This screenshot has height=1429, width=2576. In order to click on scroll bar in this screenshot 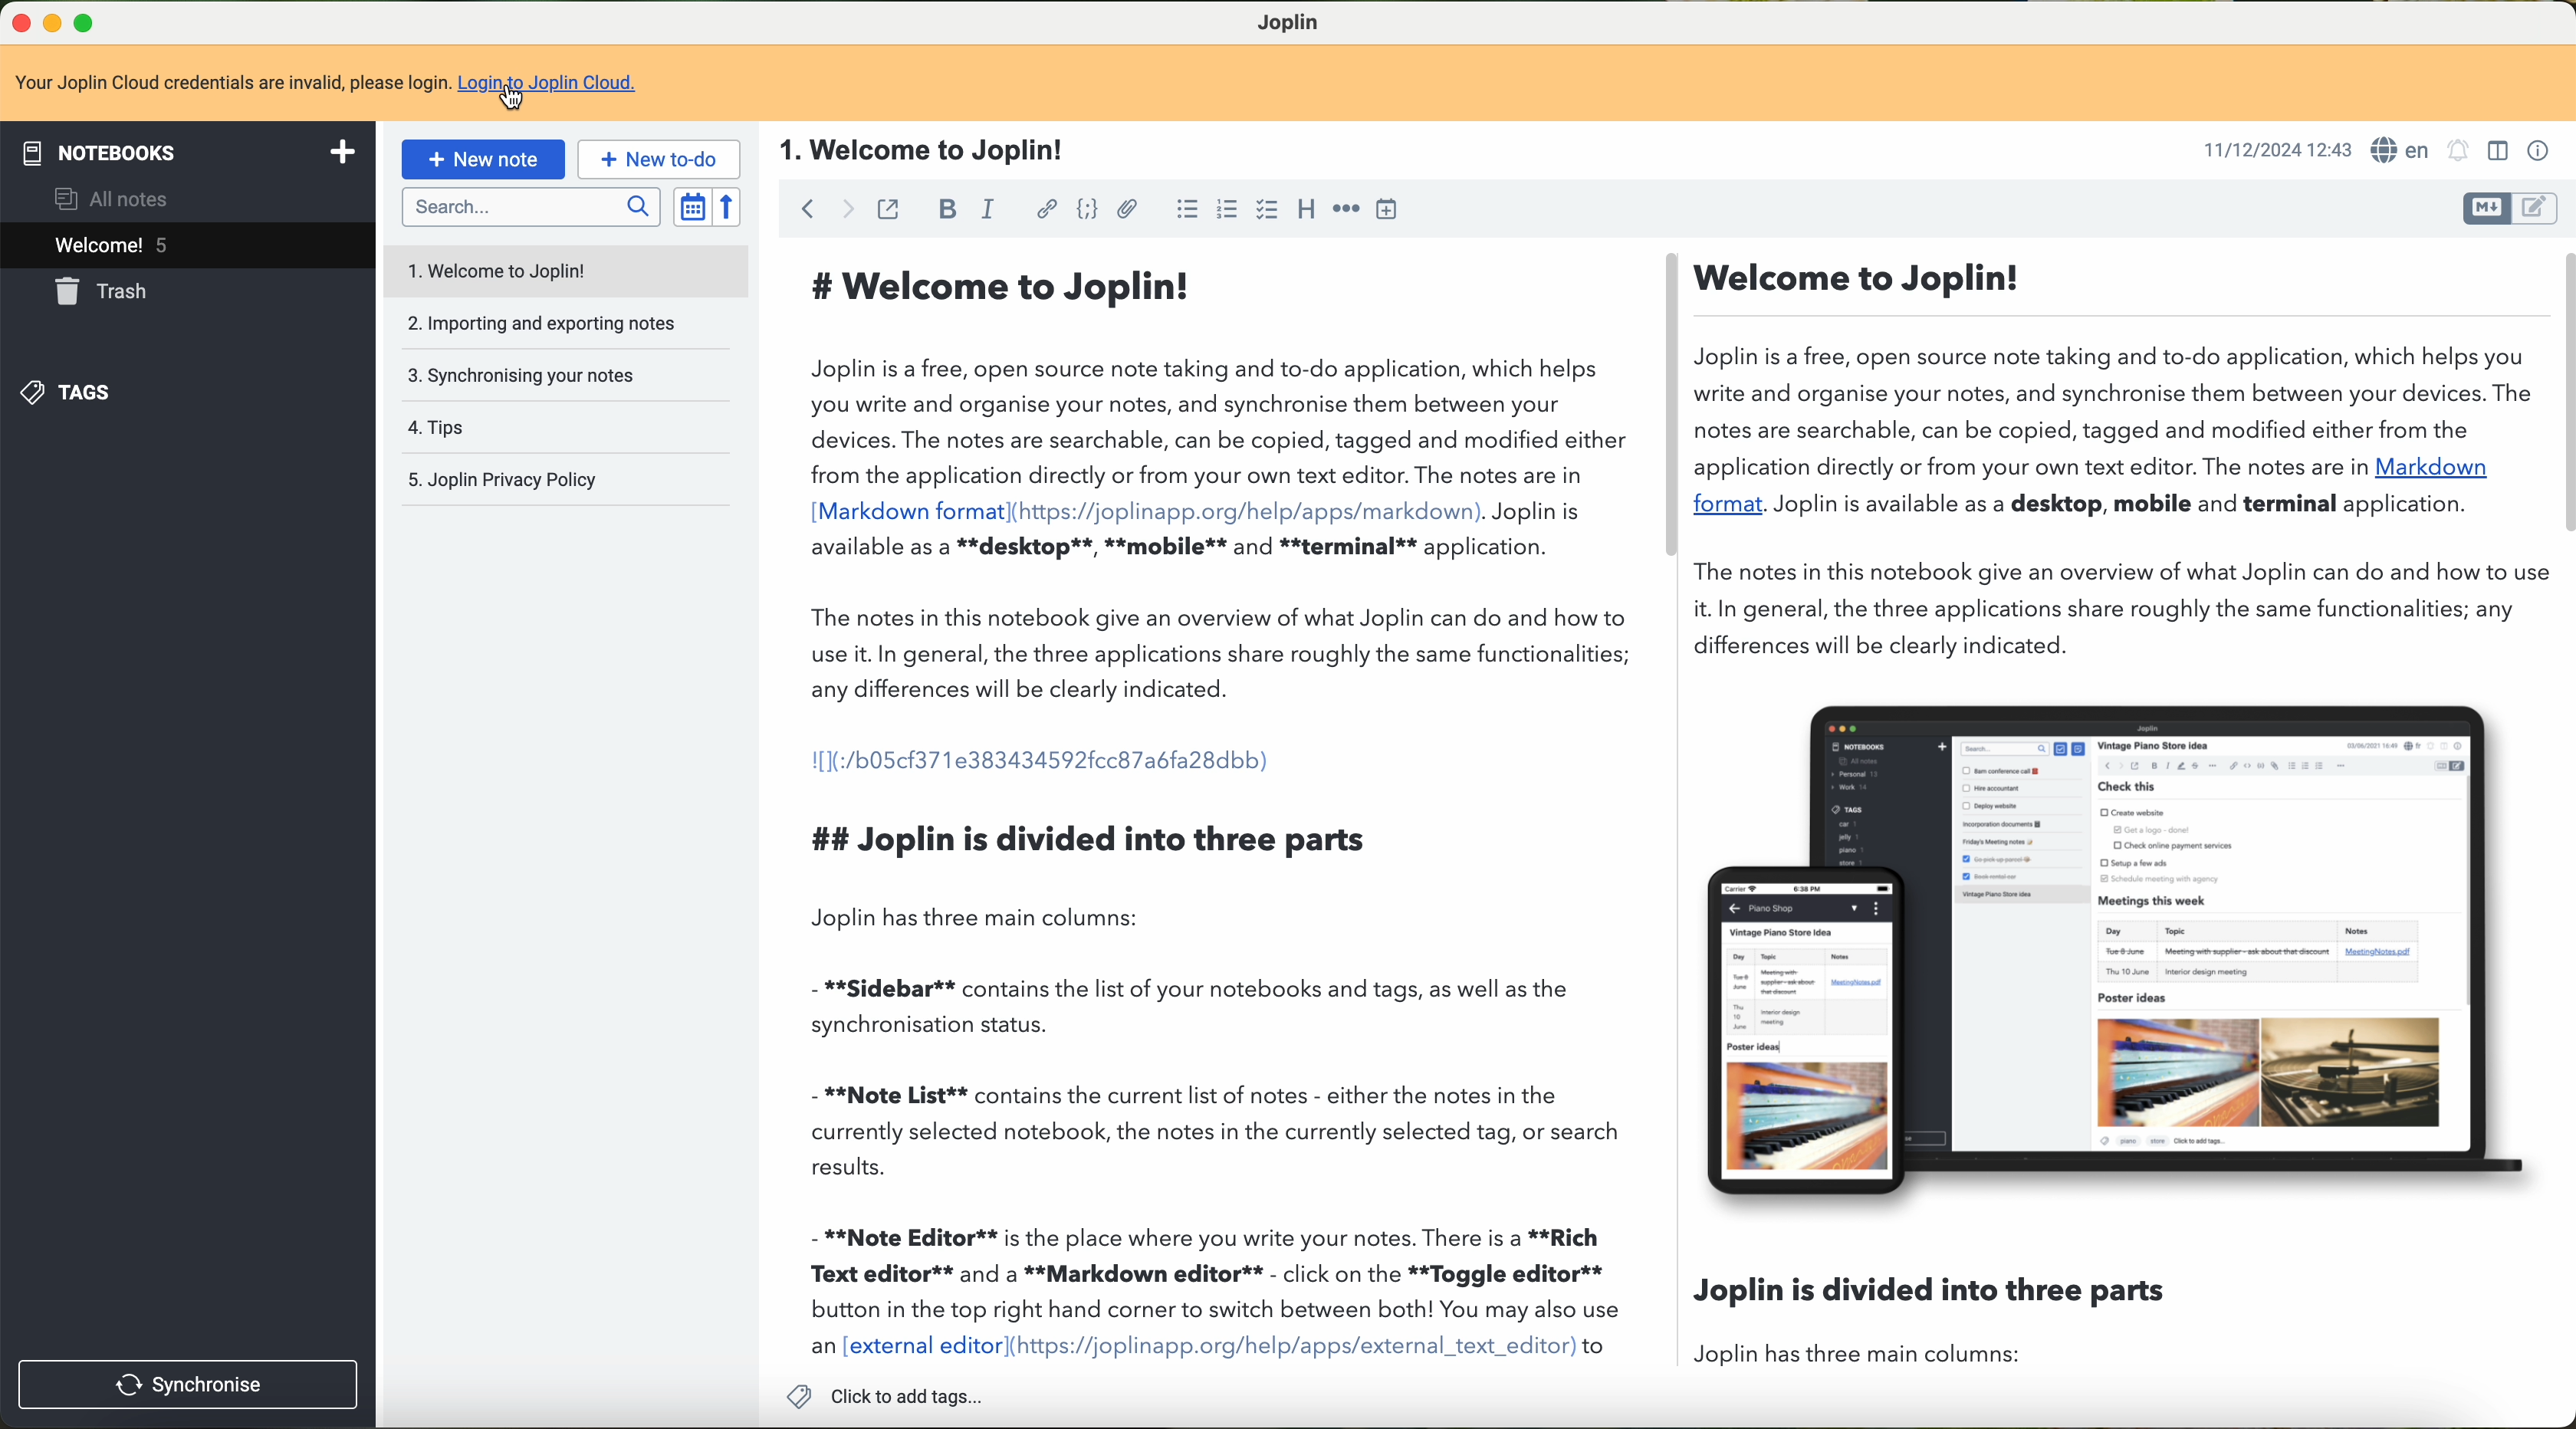, I will do `click(2560, 393)`.